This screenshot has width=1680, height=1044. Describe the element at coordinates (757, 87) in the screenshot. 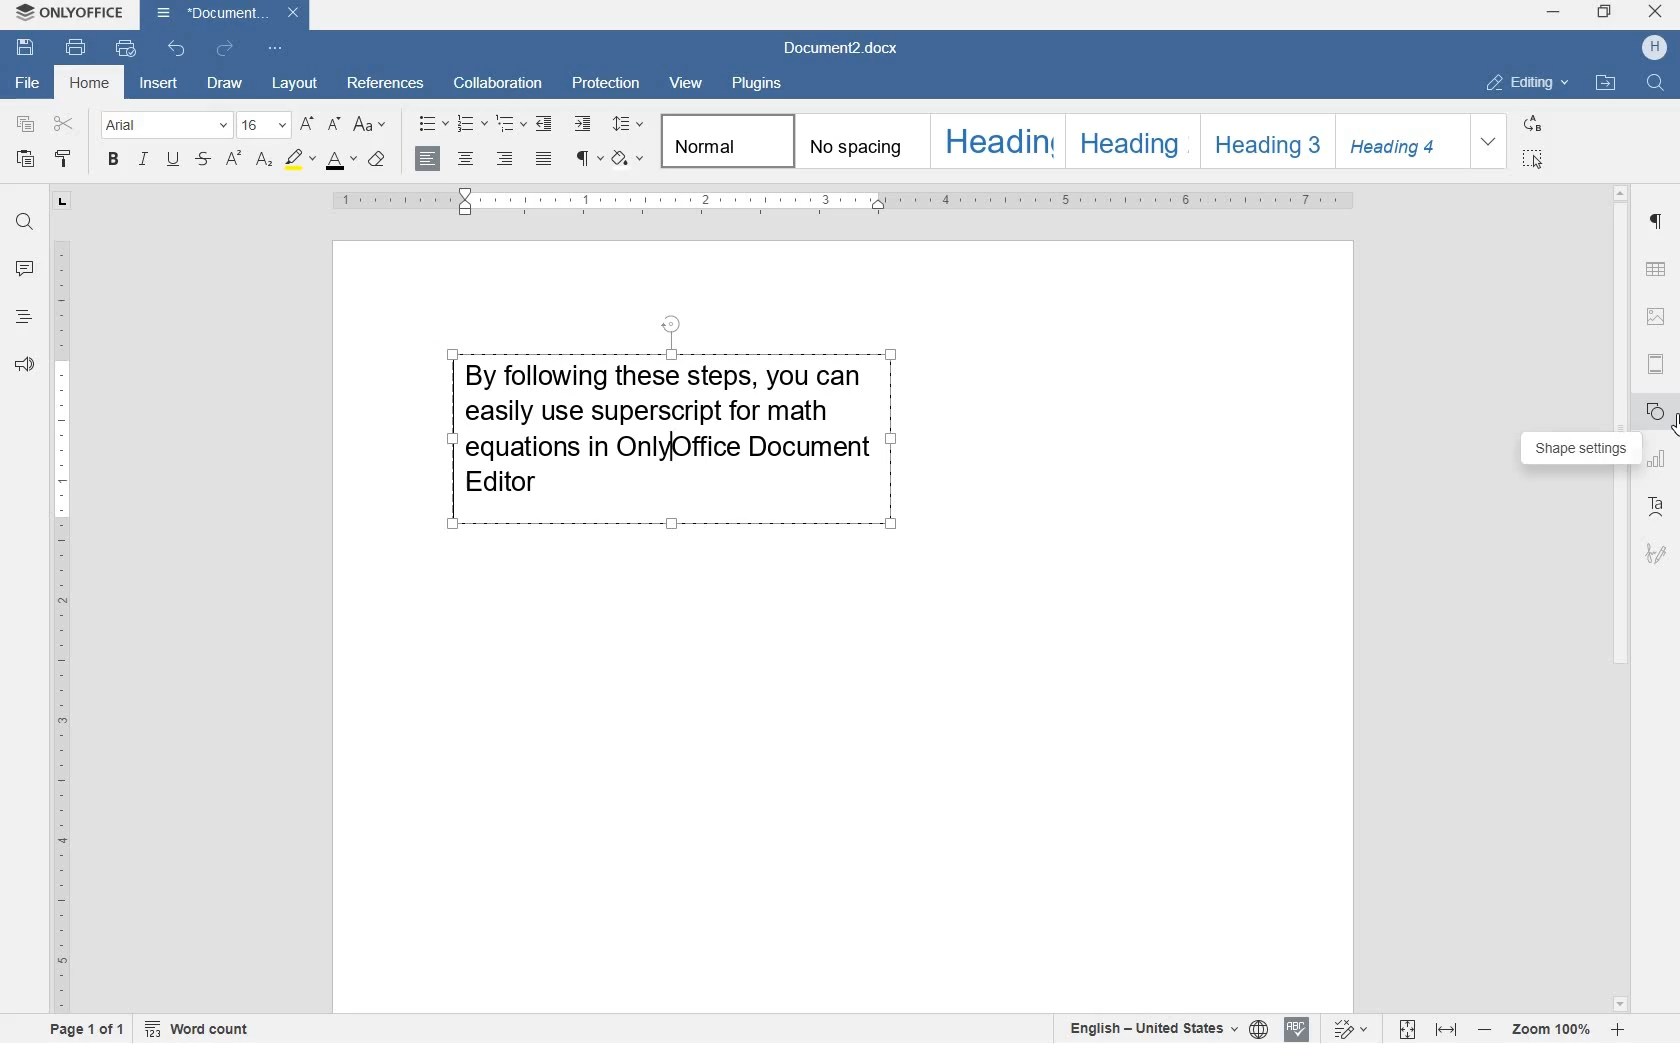

I see `plugins` at that location.